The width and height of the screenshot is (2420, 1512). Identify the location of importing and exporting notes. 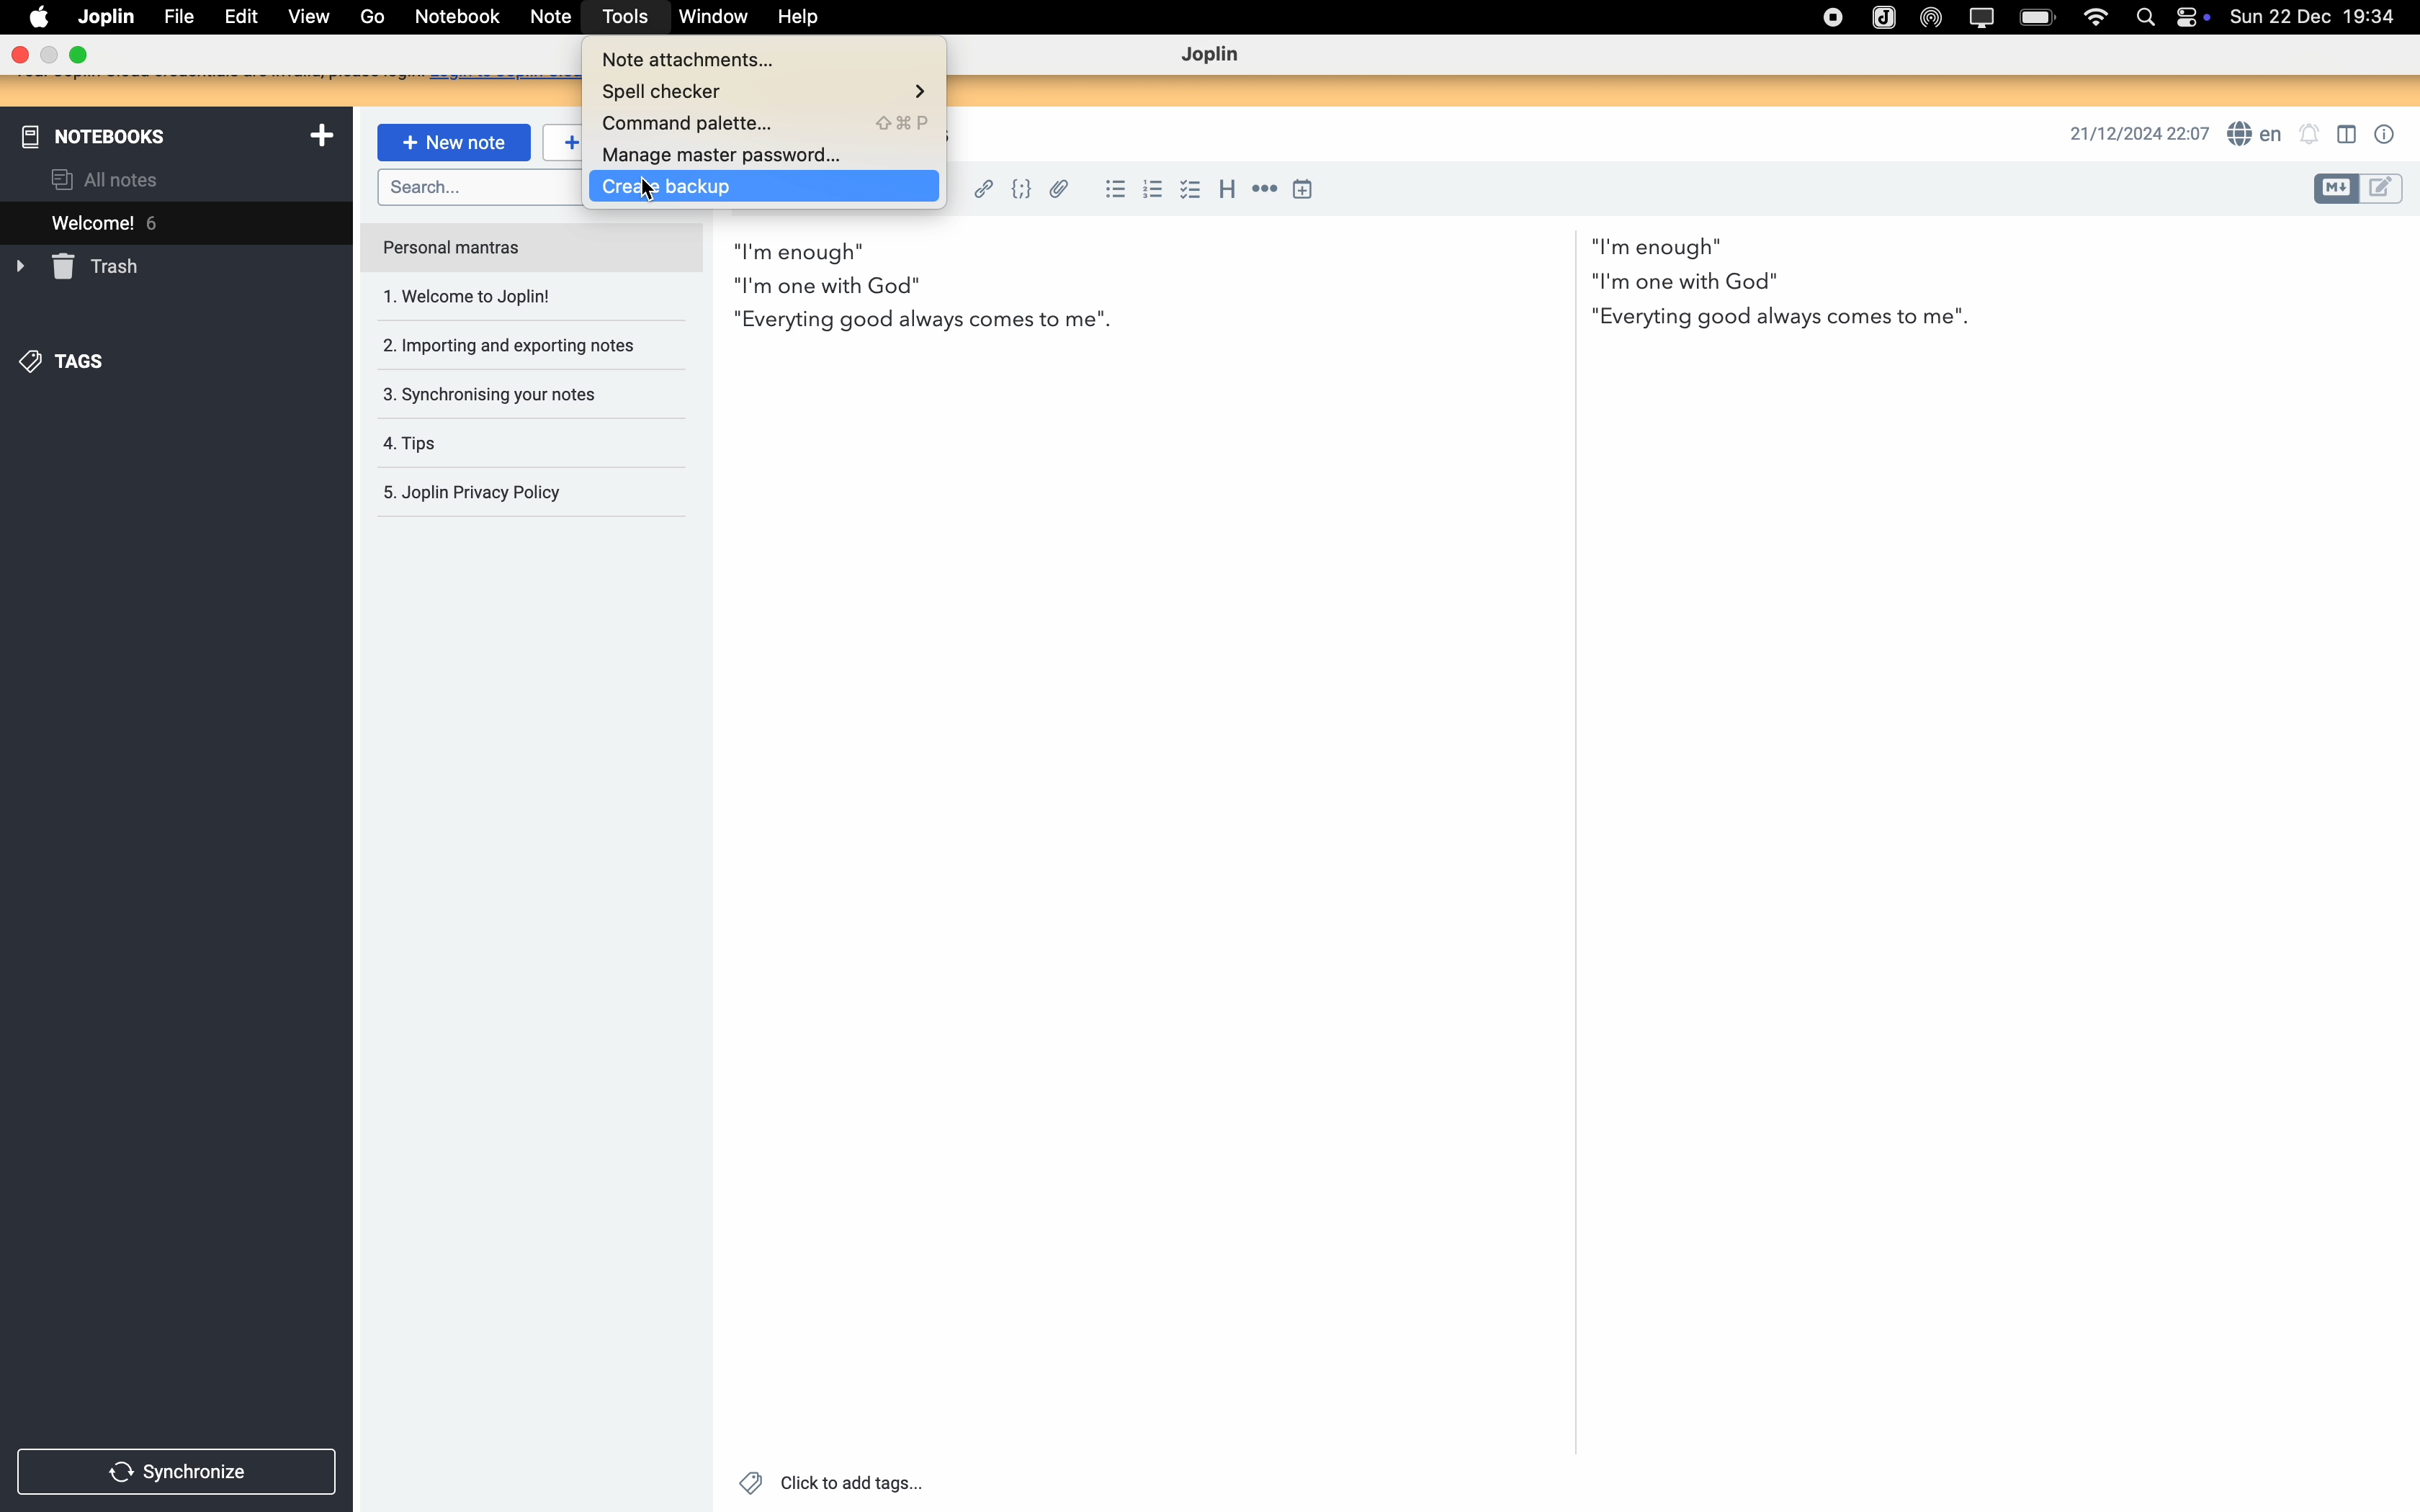
(504, 348).